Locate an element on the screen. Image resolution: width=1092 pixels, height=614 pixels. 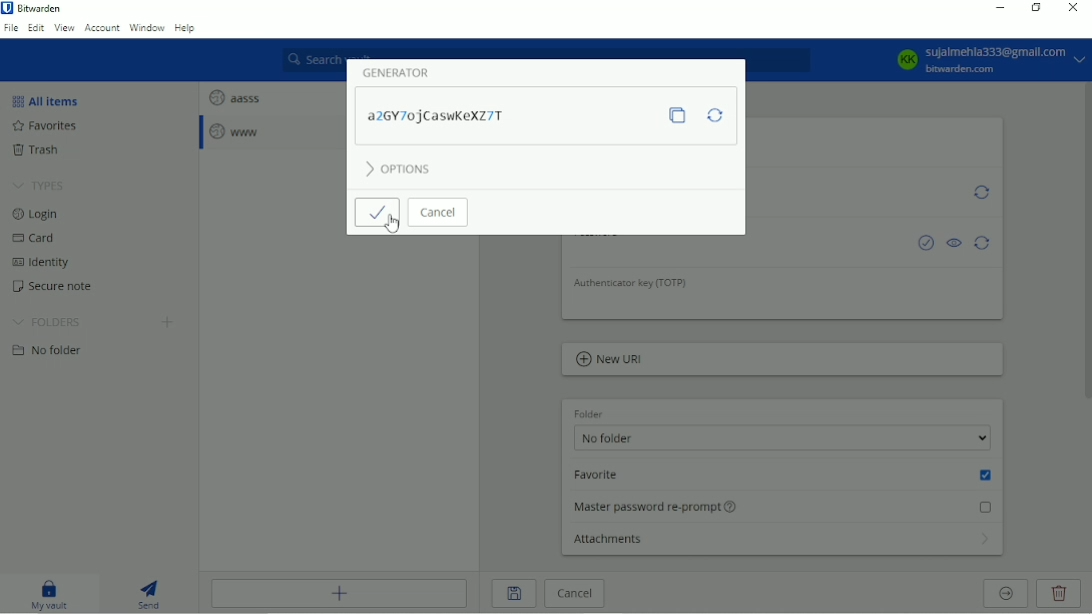
Create folder is located at coordinates (170, 322).